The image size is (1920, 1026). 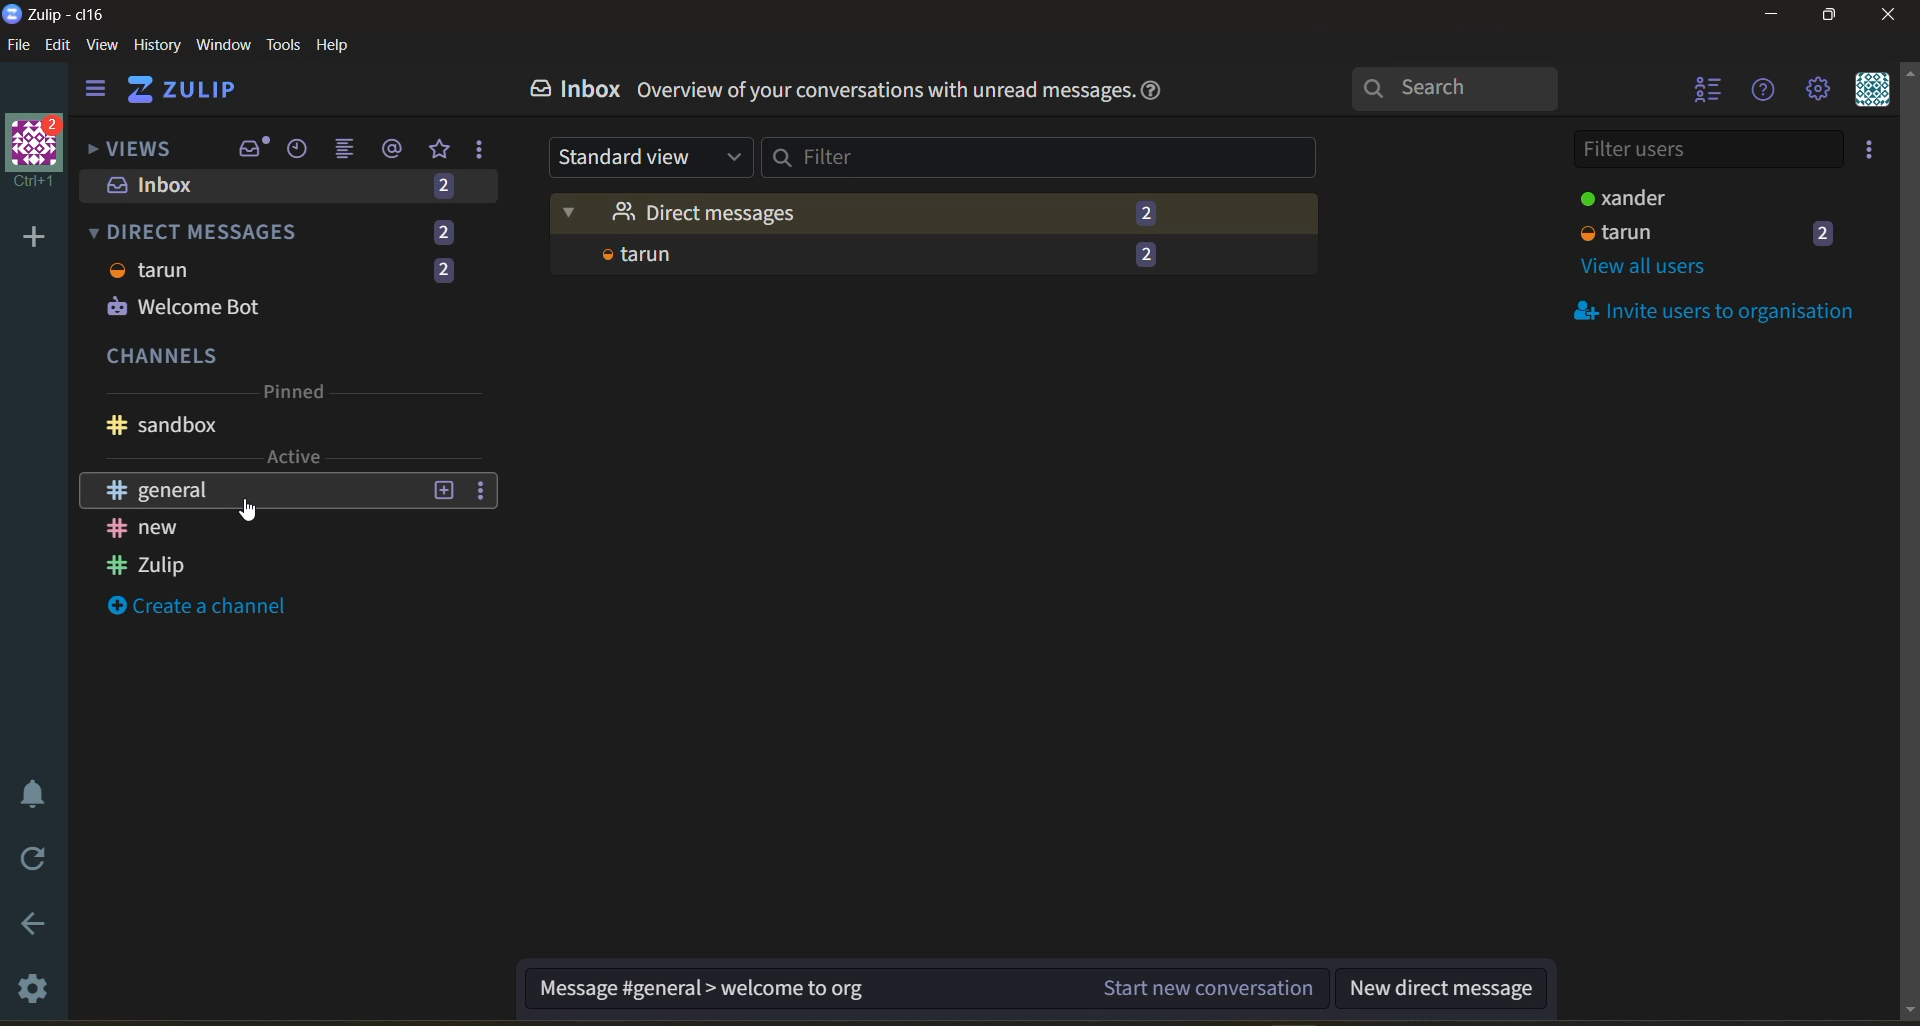 I want to click on minimize, so click(x=1771, y=18).